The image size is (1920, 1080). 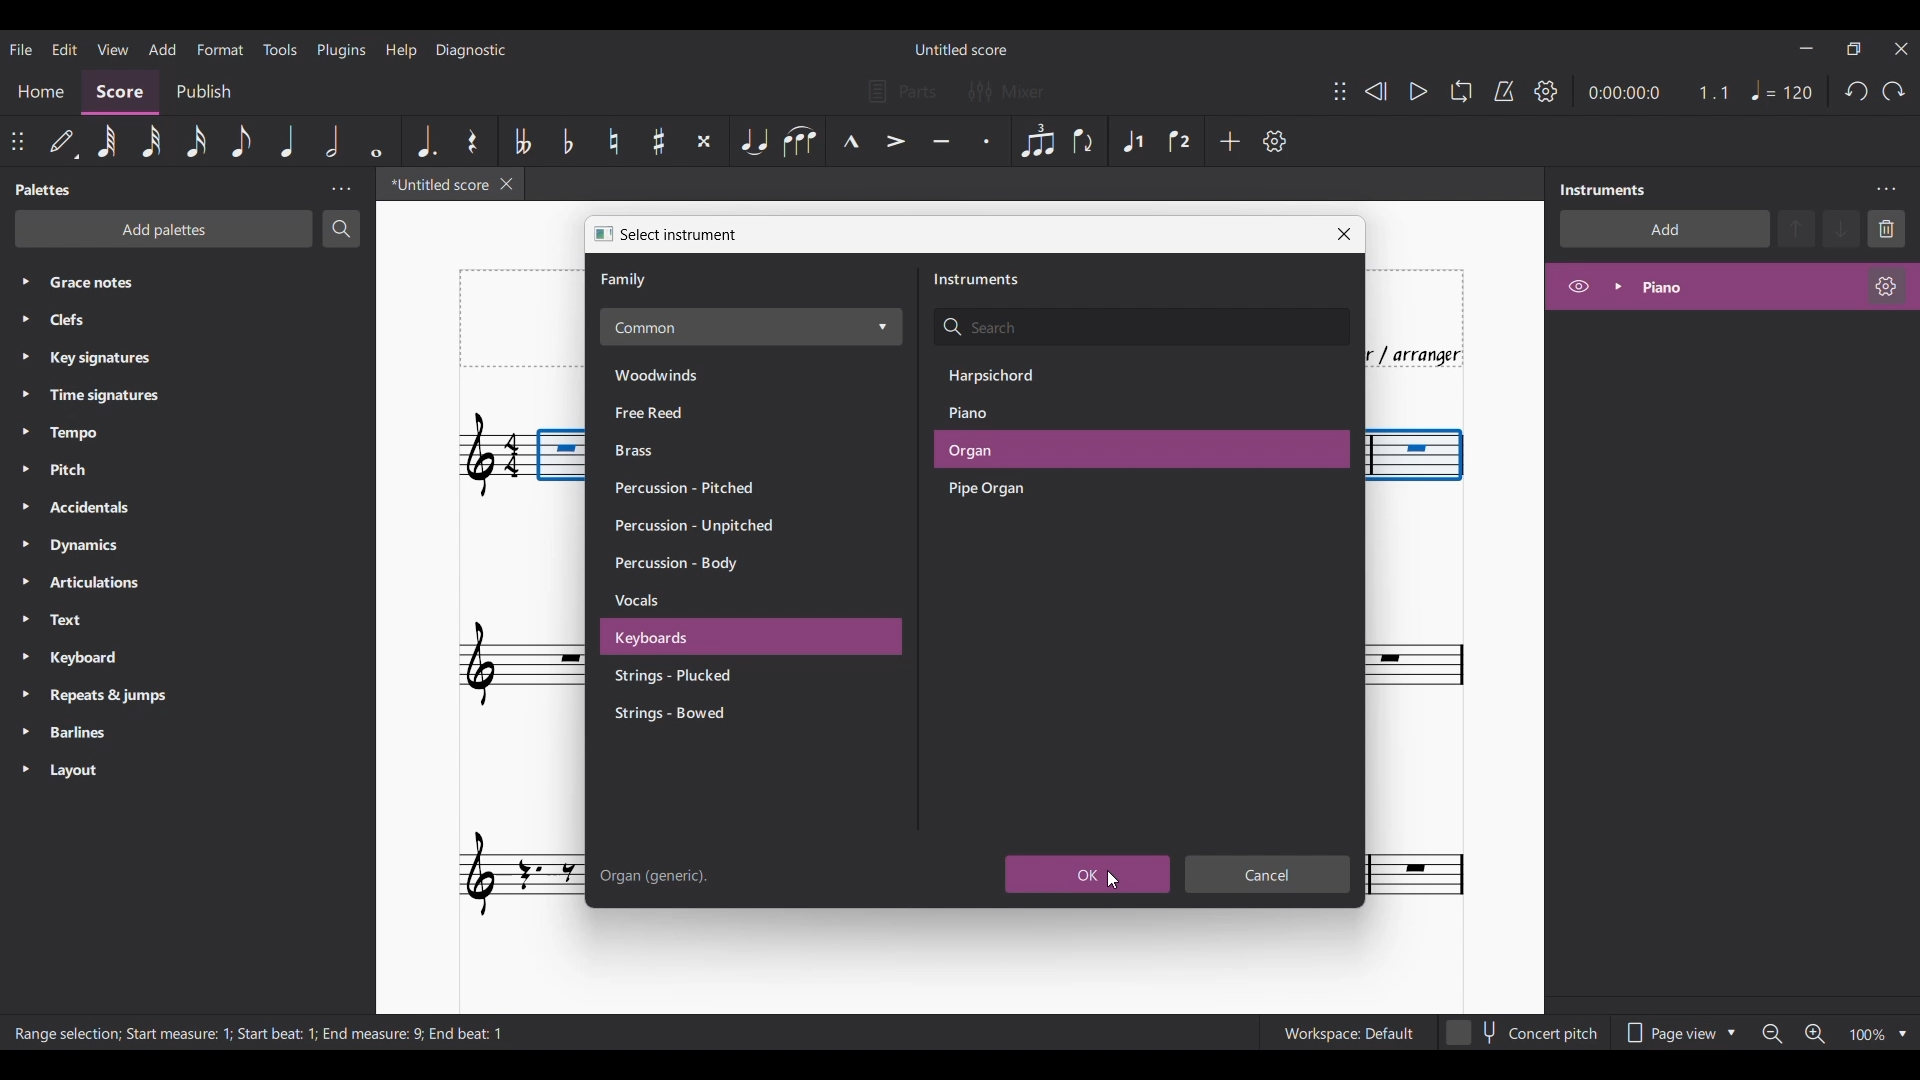 I want to click on Playback settings, so click(x=1546, y=90).